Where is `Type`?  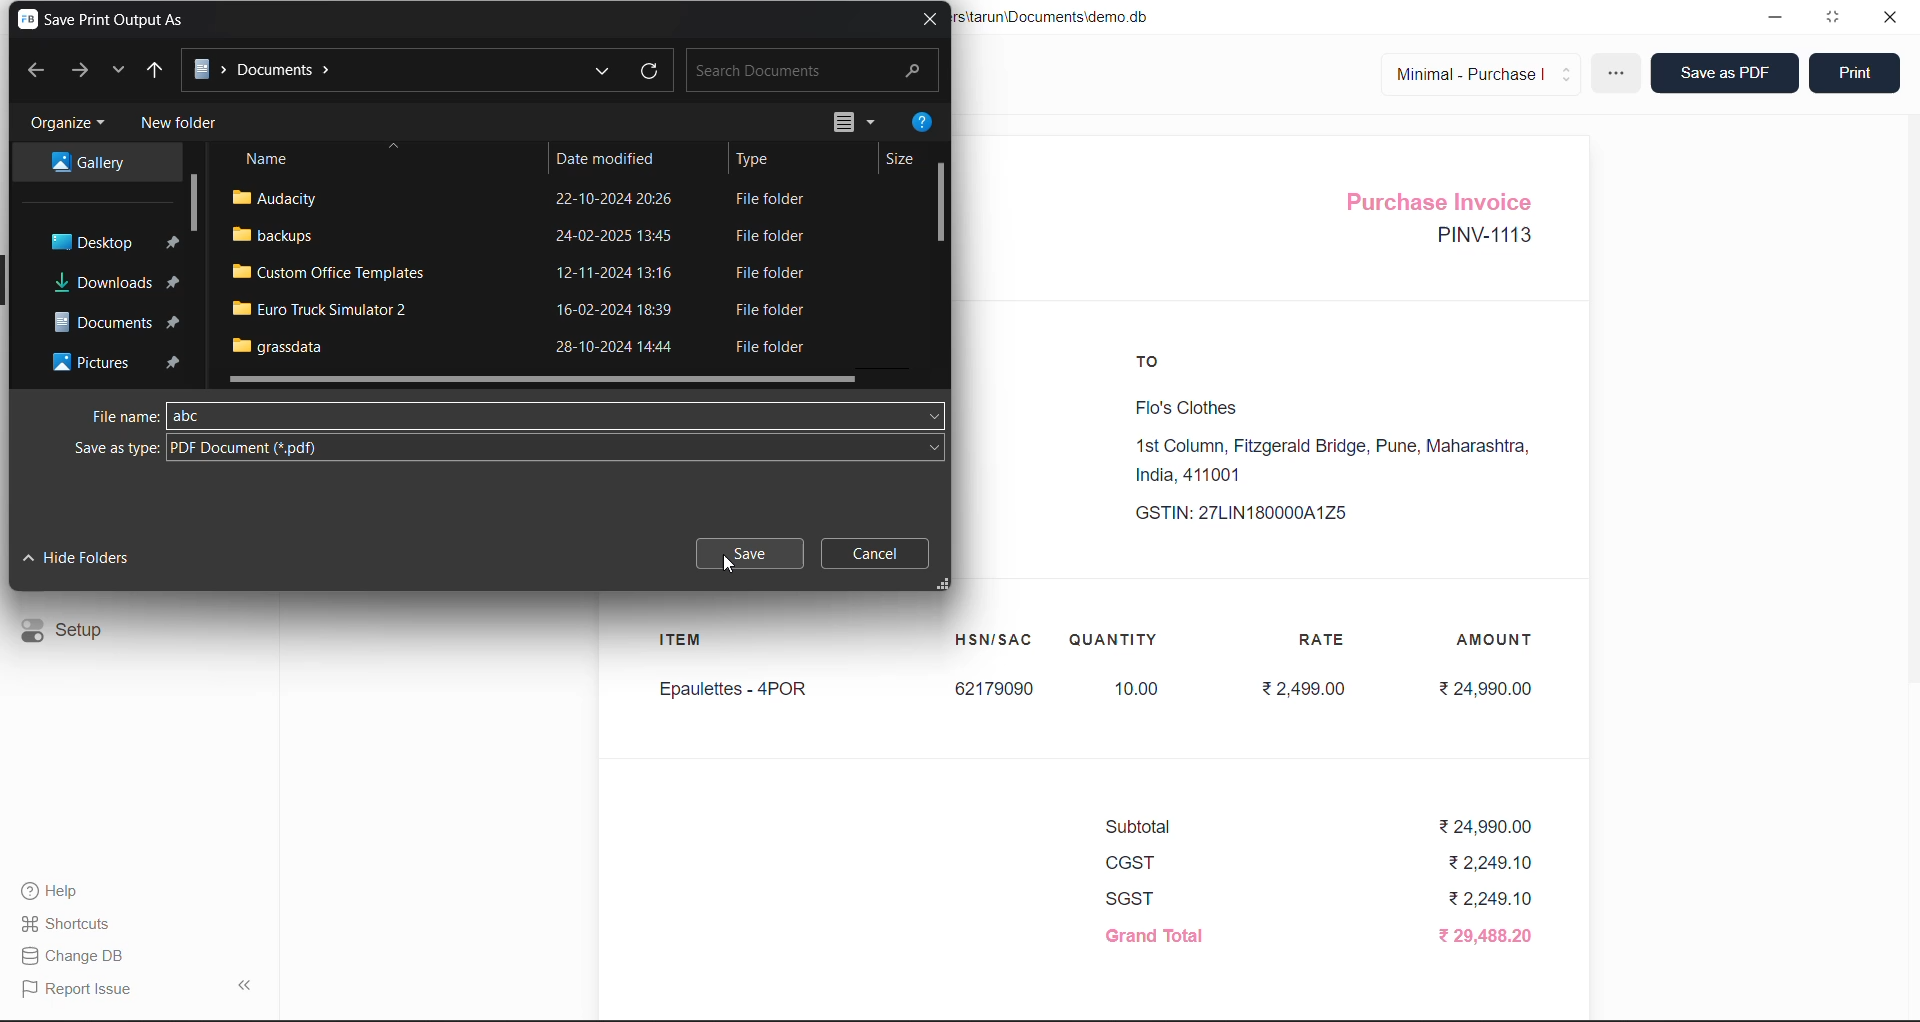
Type is located at coordinates (759, 161).